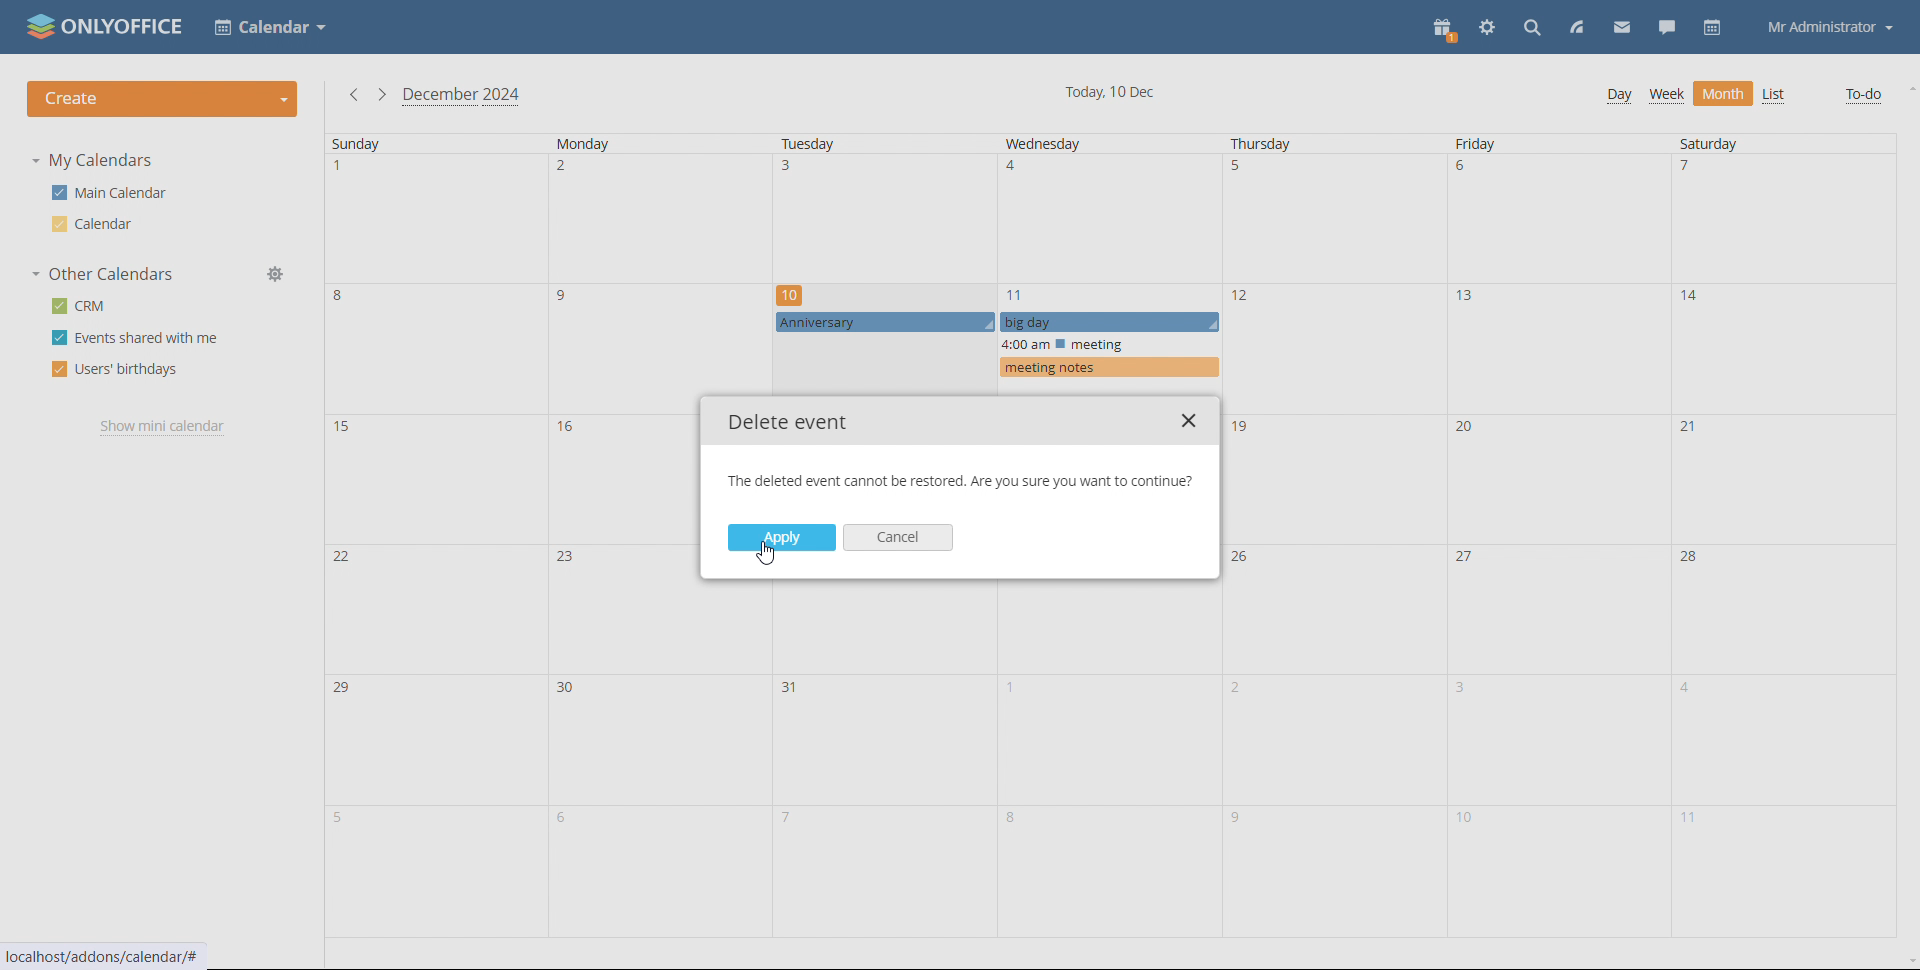  What do you see at coordinates (1908, 962) in the screenshot?
I see `scroll down` at bounding box center [1908, 962].